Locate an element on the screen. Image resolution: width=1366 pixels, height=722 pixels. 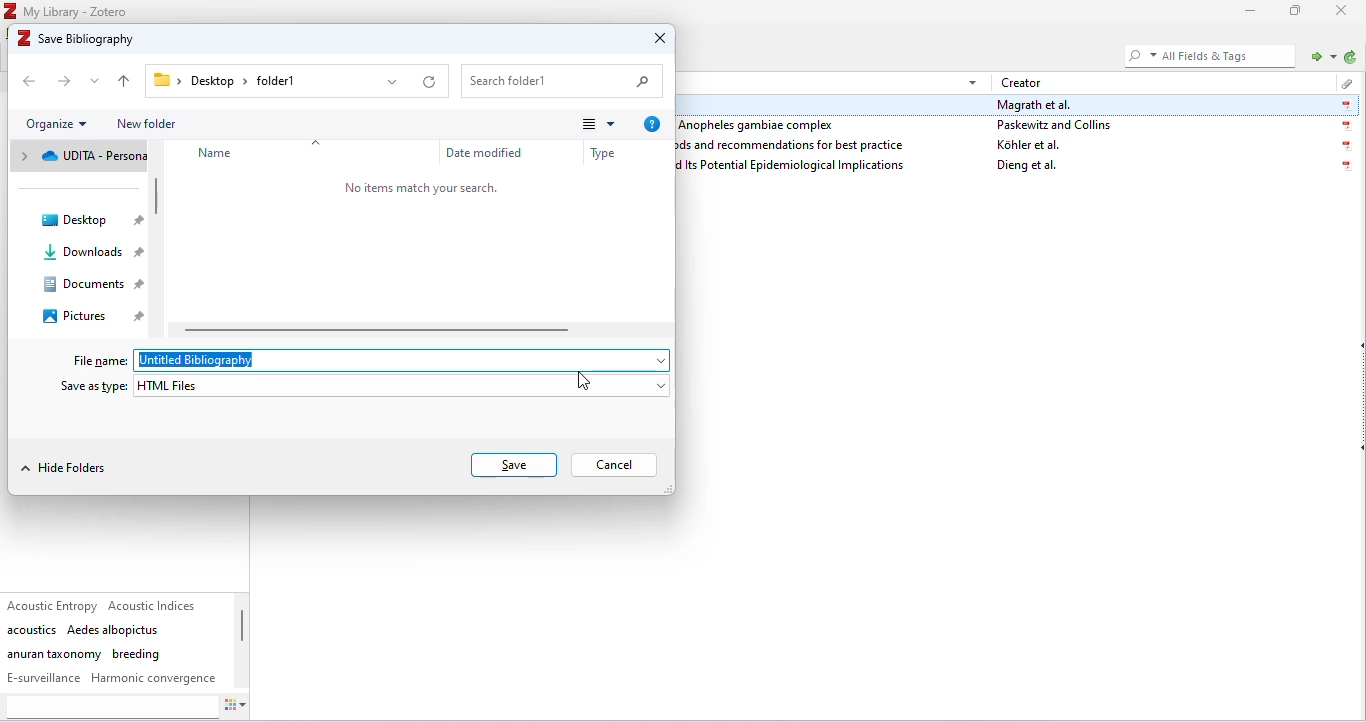
E surveniance Harmonic convergence is located at coordinates (112, 678).